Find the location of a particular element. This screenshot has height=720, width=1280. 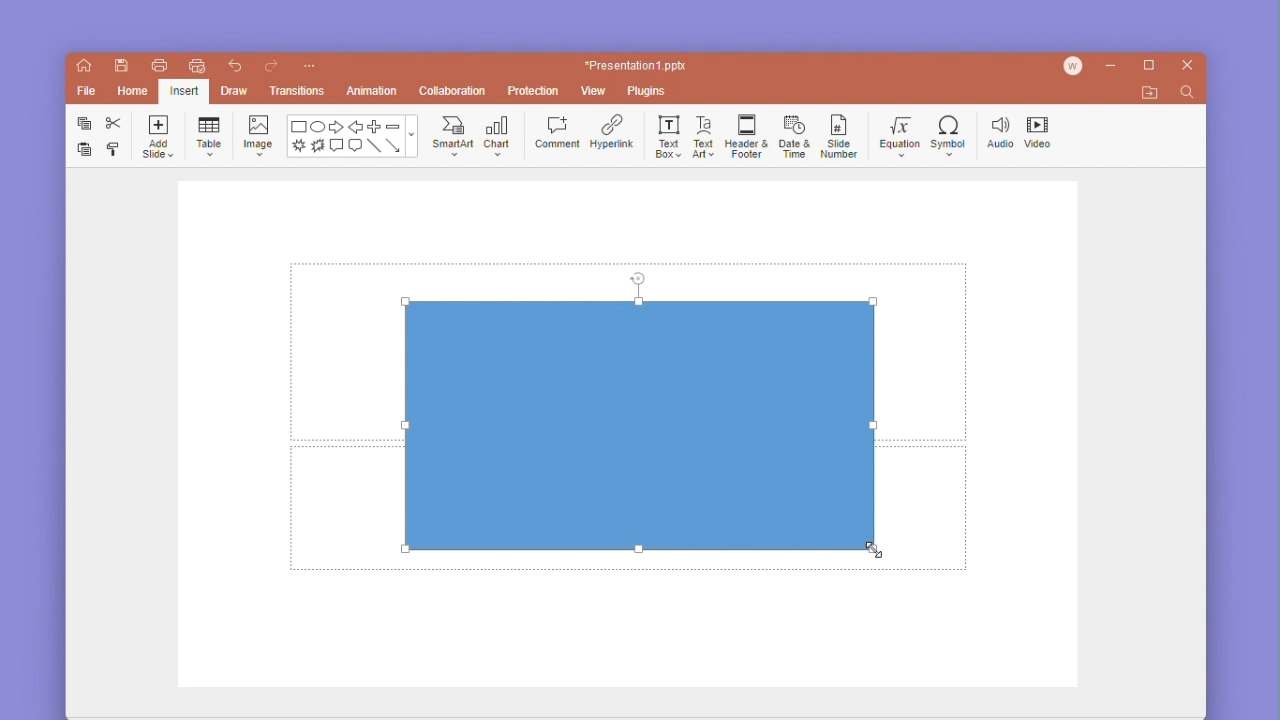

maximize is located at coordinates (1146, 66).